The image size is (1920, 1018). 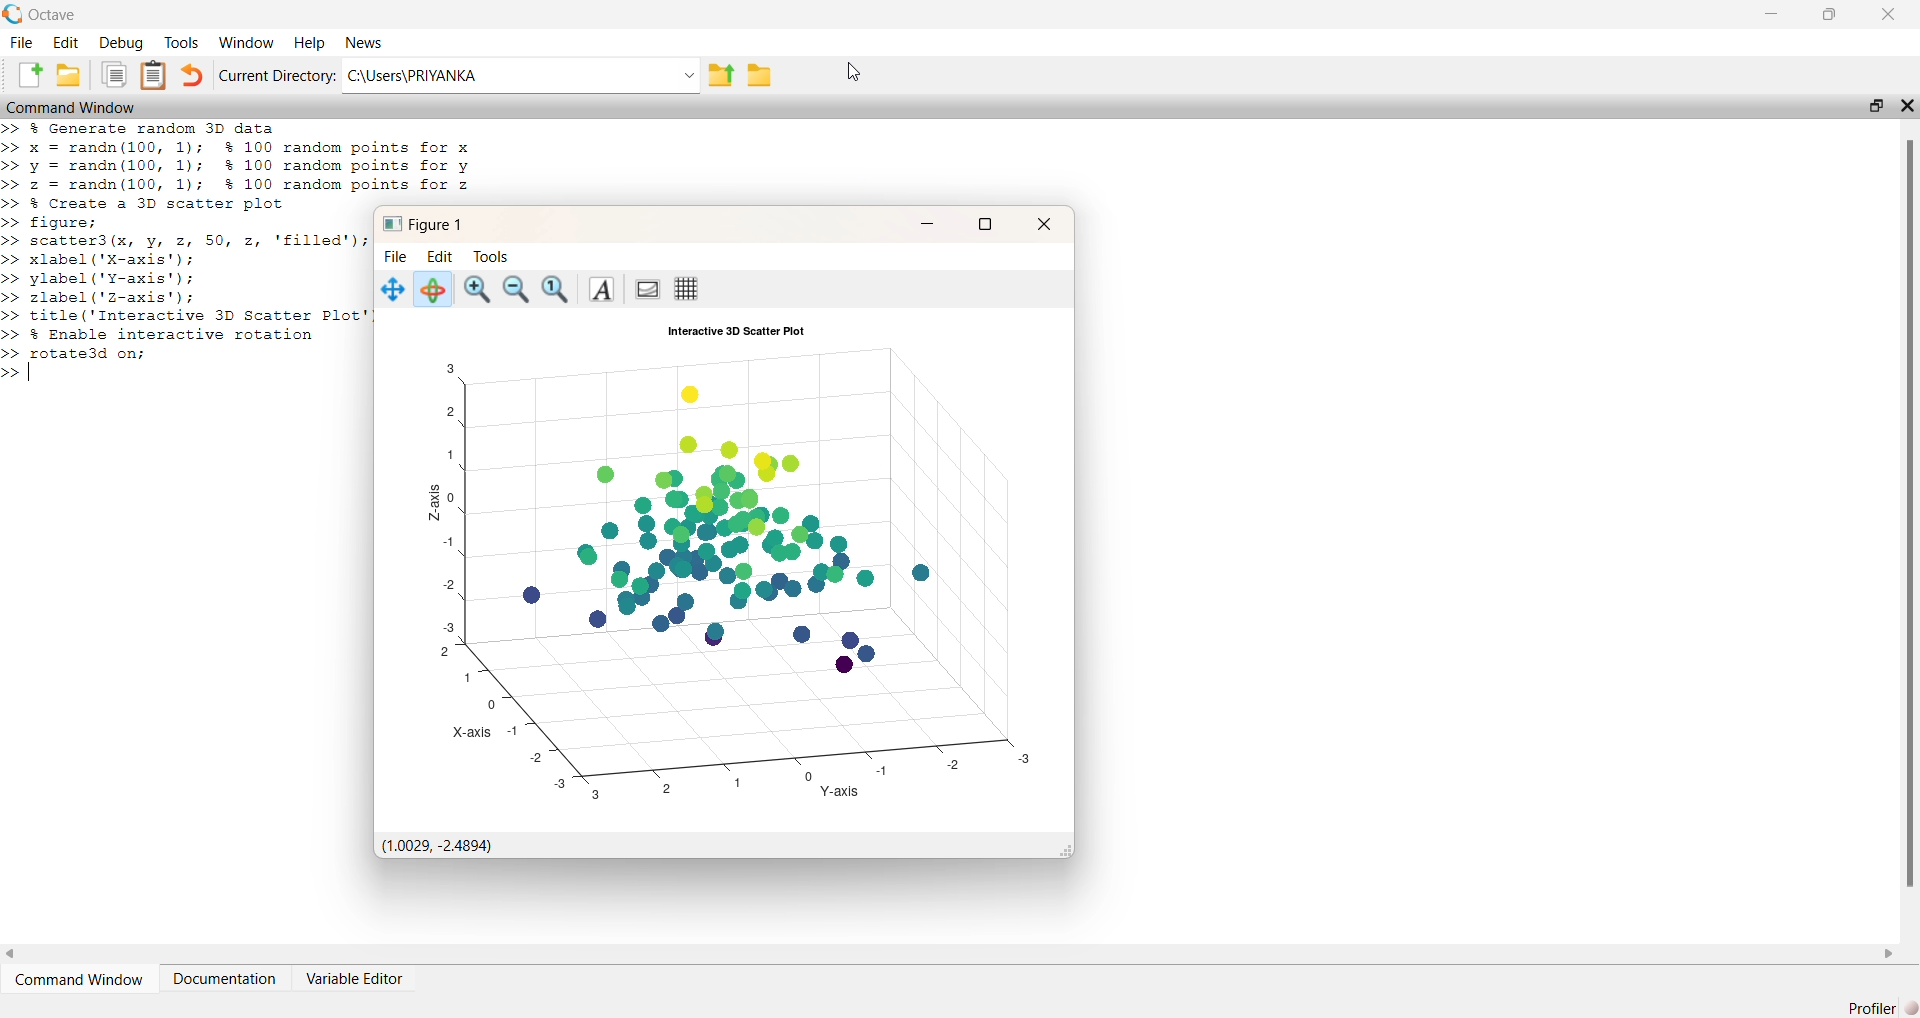 I want to click on Current Directory:, so click(x=277, y=76).